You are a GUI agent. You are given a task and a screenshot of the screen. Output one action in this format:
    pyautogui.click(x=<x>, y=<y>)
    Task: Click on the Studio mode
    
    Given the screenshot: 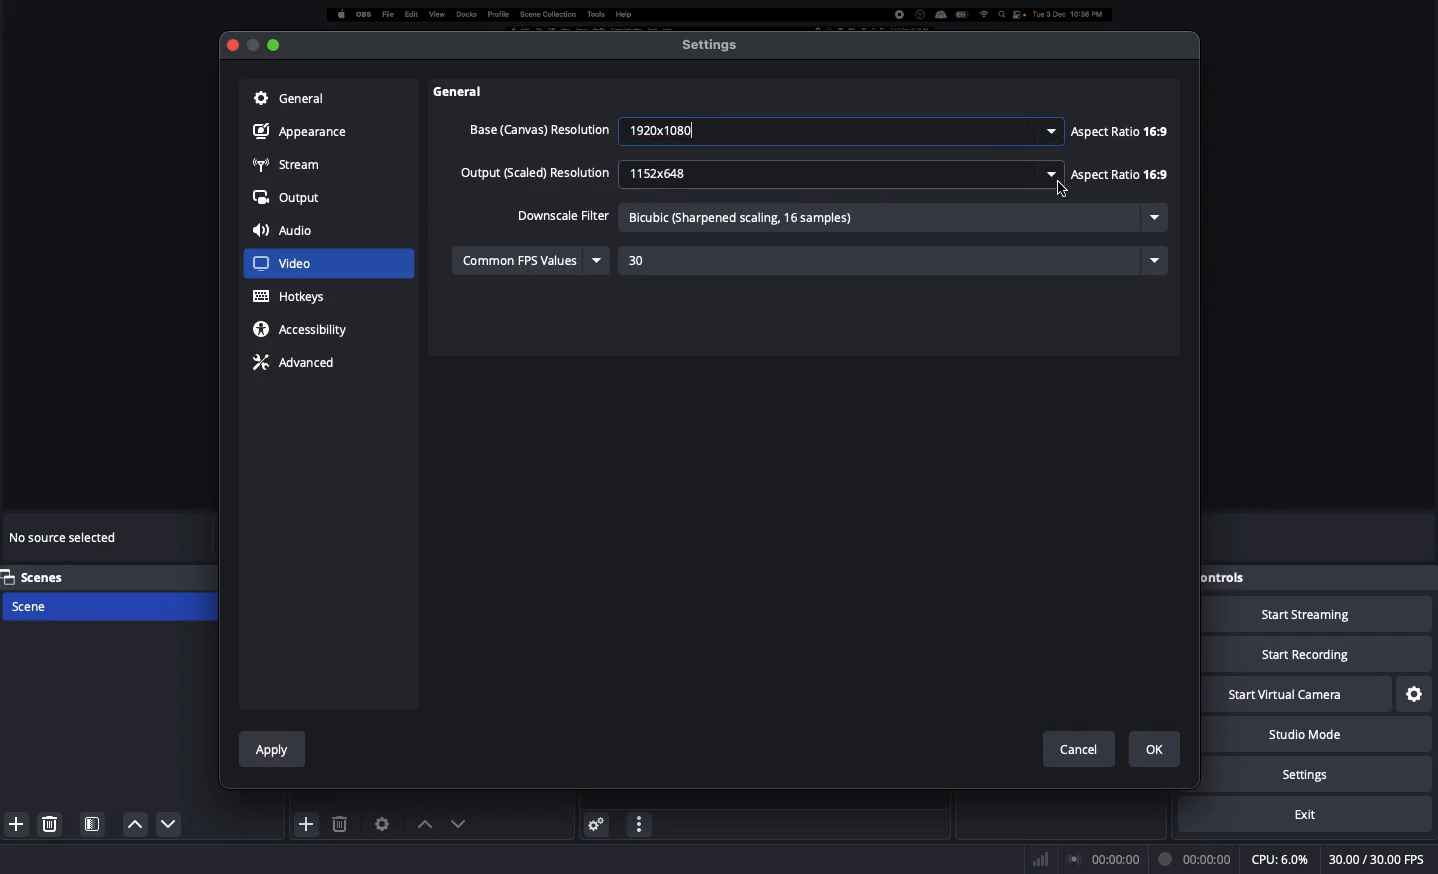 What is the action you would take?
    pyautogui.click(x=1326, y=735)
    